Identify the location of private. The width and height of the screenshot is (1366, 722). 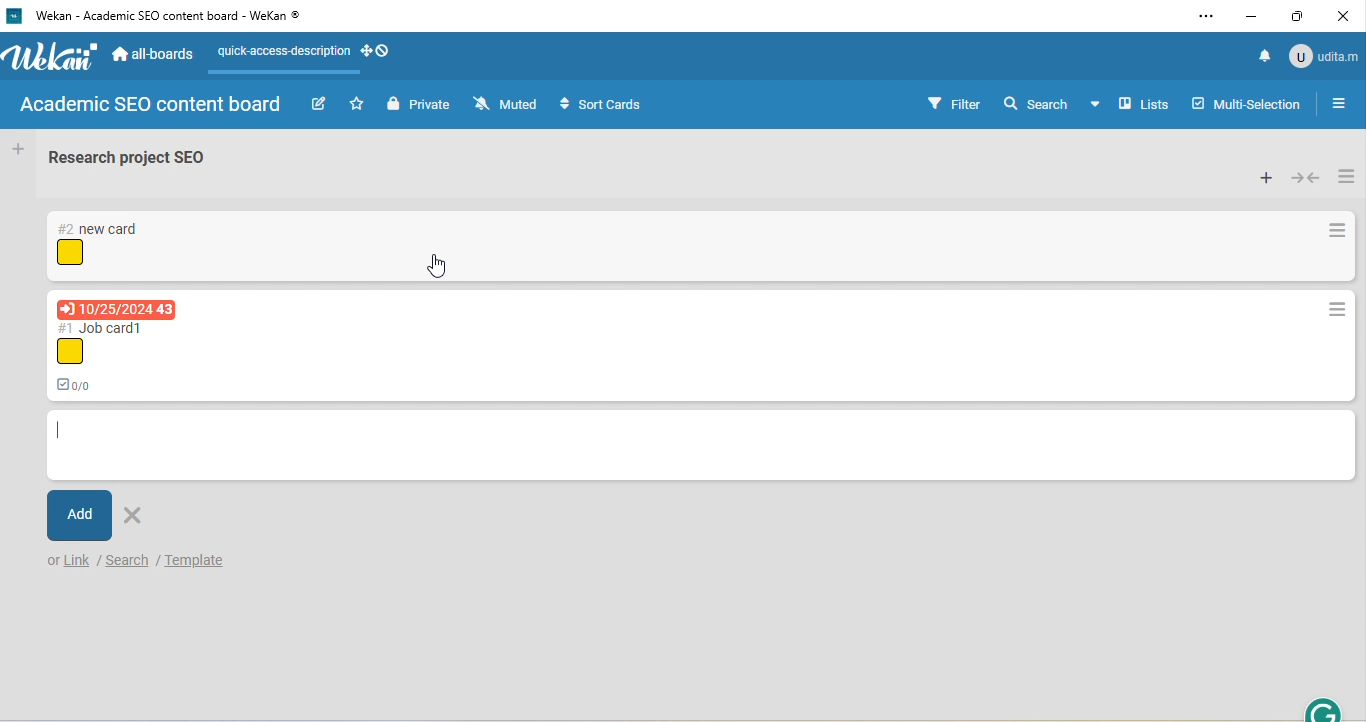
(419, 106).